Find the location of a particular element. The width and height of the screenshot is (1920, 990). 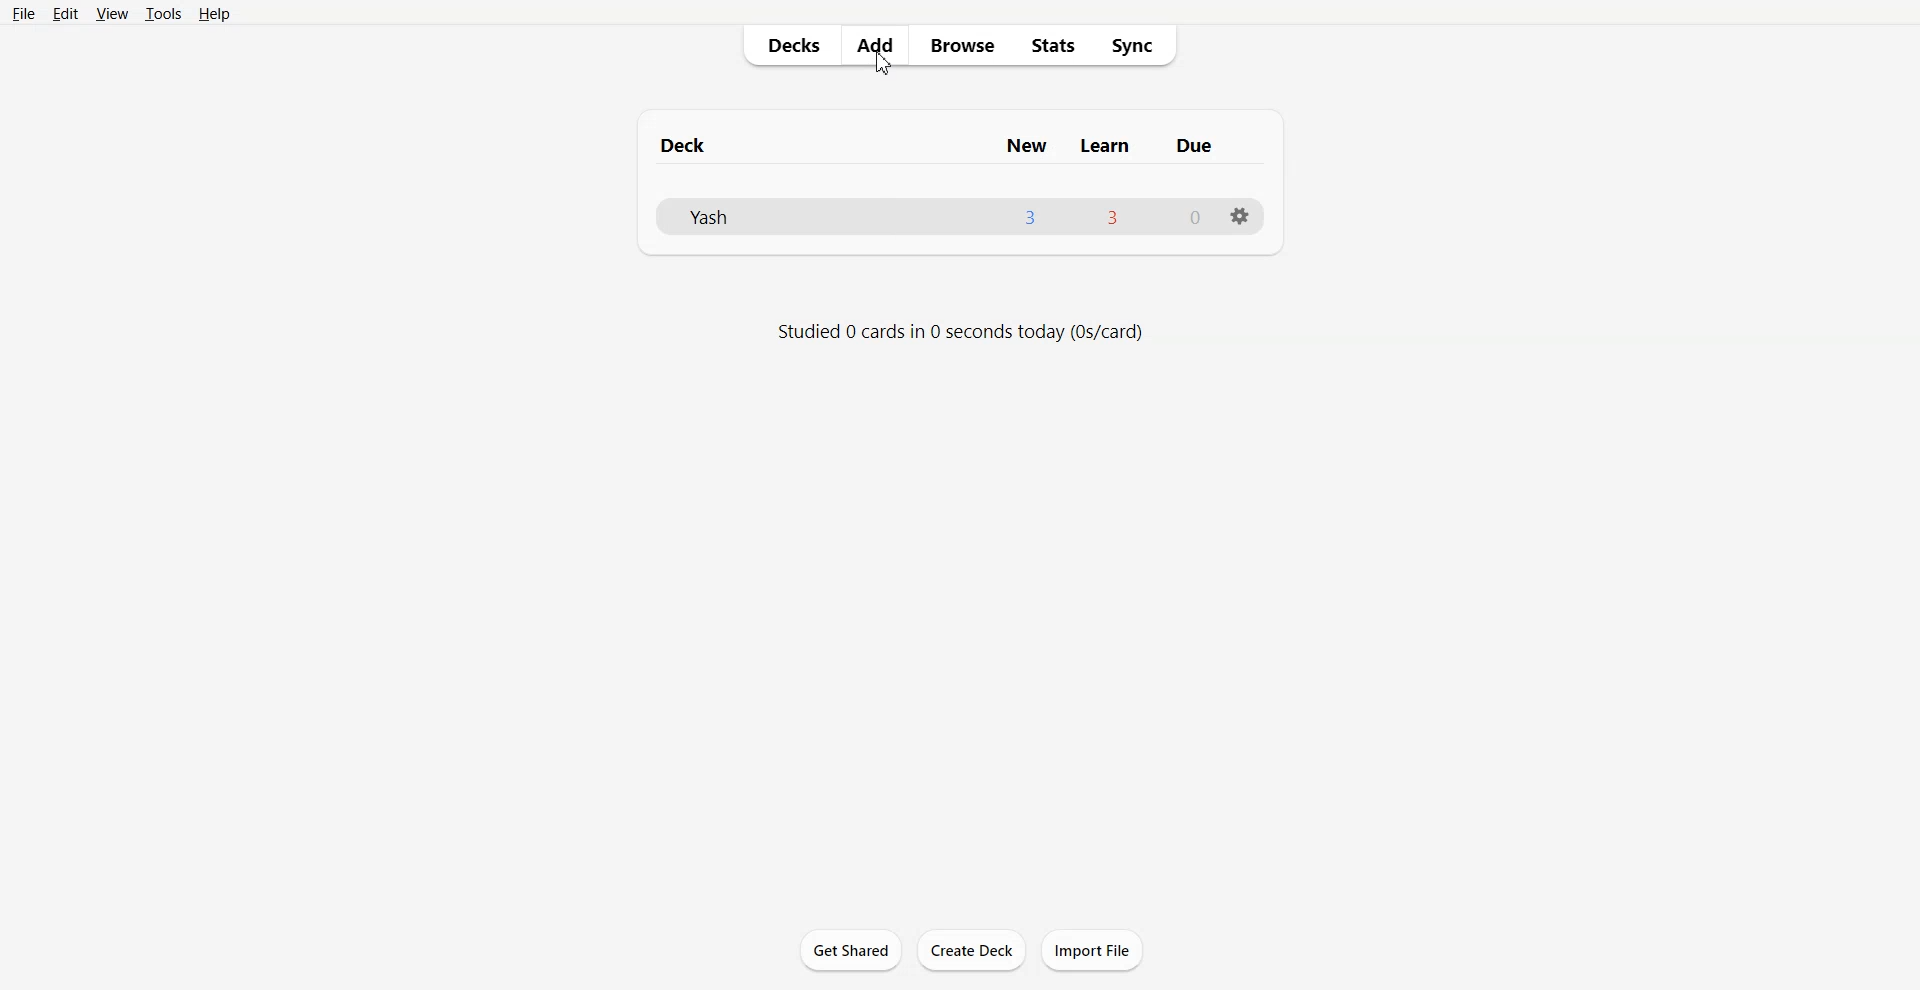

Add is located at coordinates (875, 45).